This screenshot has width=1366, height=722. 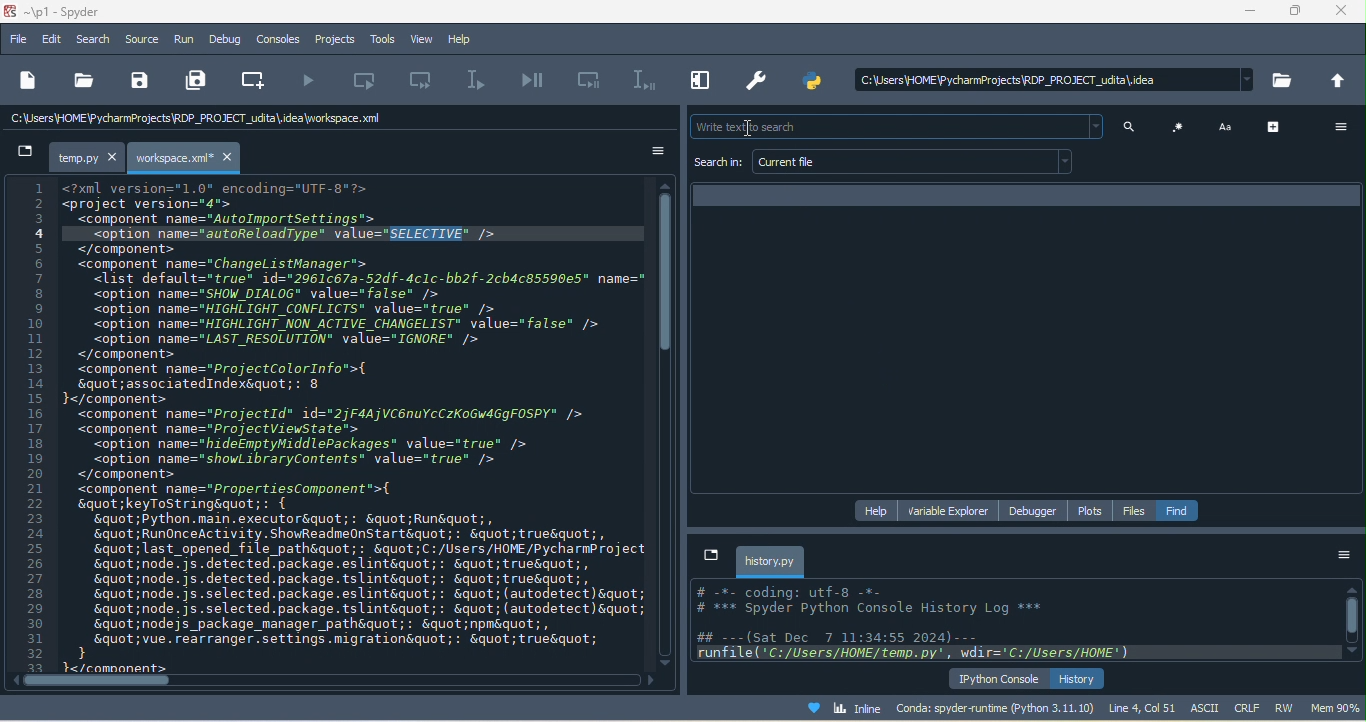 I want to click on option, so click(x=1343, y=557).